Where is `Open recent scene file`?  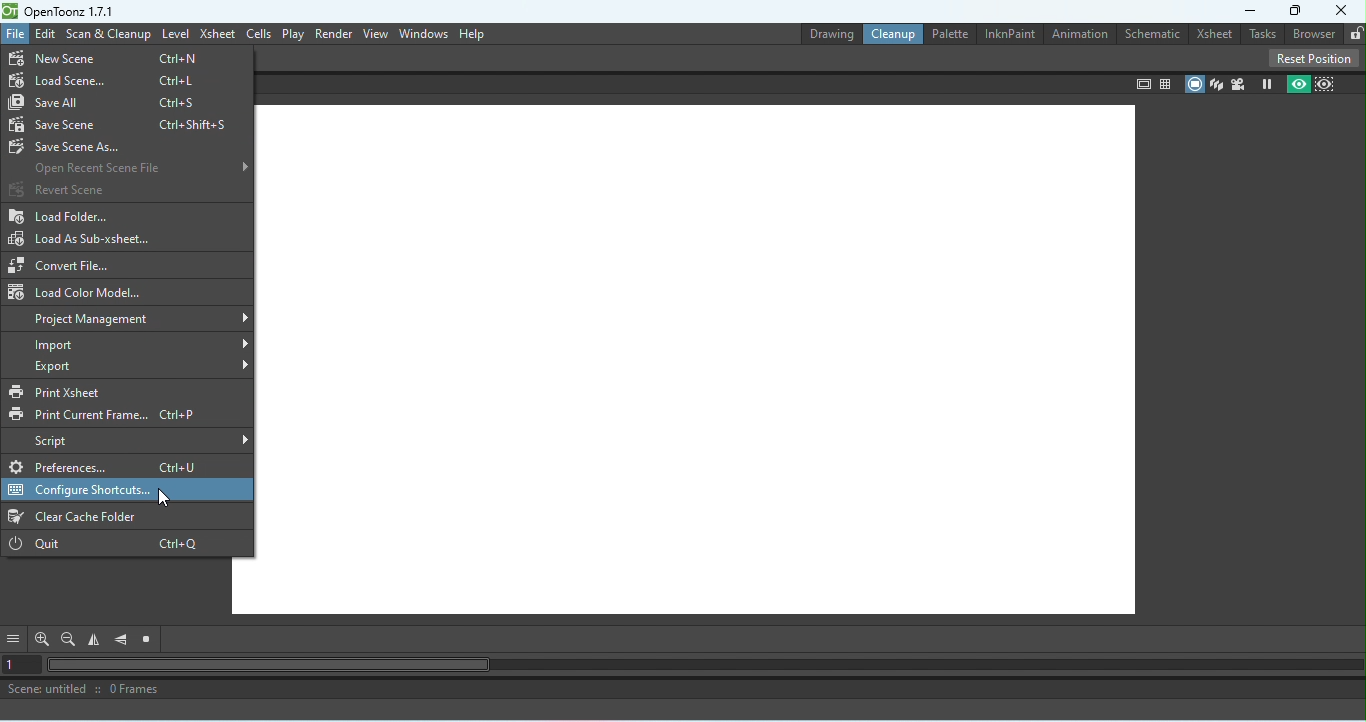
Open recent scene file is located at coordinates (141, 167).